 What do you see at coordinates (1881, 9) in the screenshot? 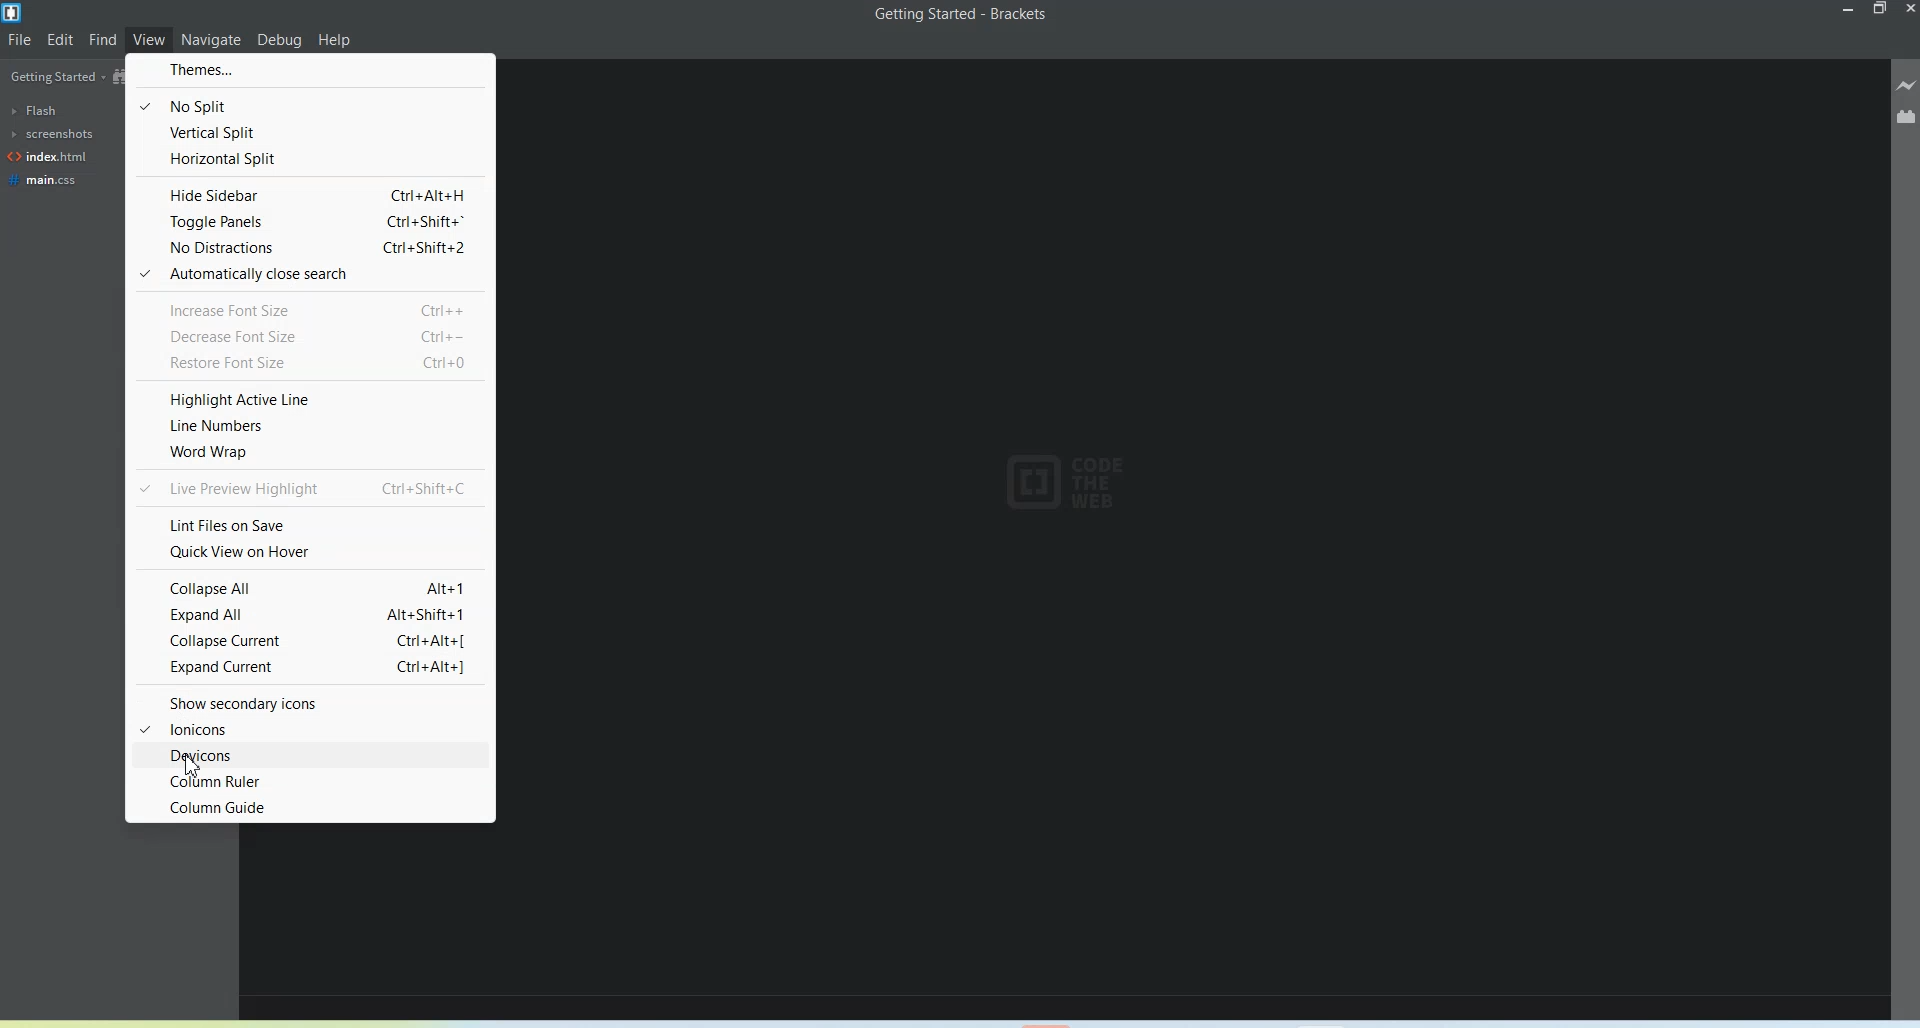
I see `Maximize` at bounding box center [1881, 9].